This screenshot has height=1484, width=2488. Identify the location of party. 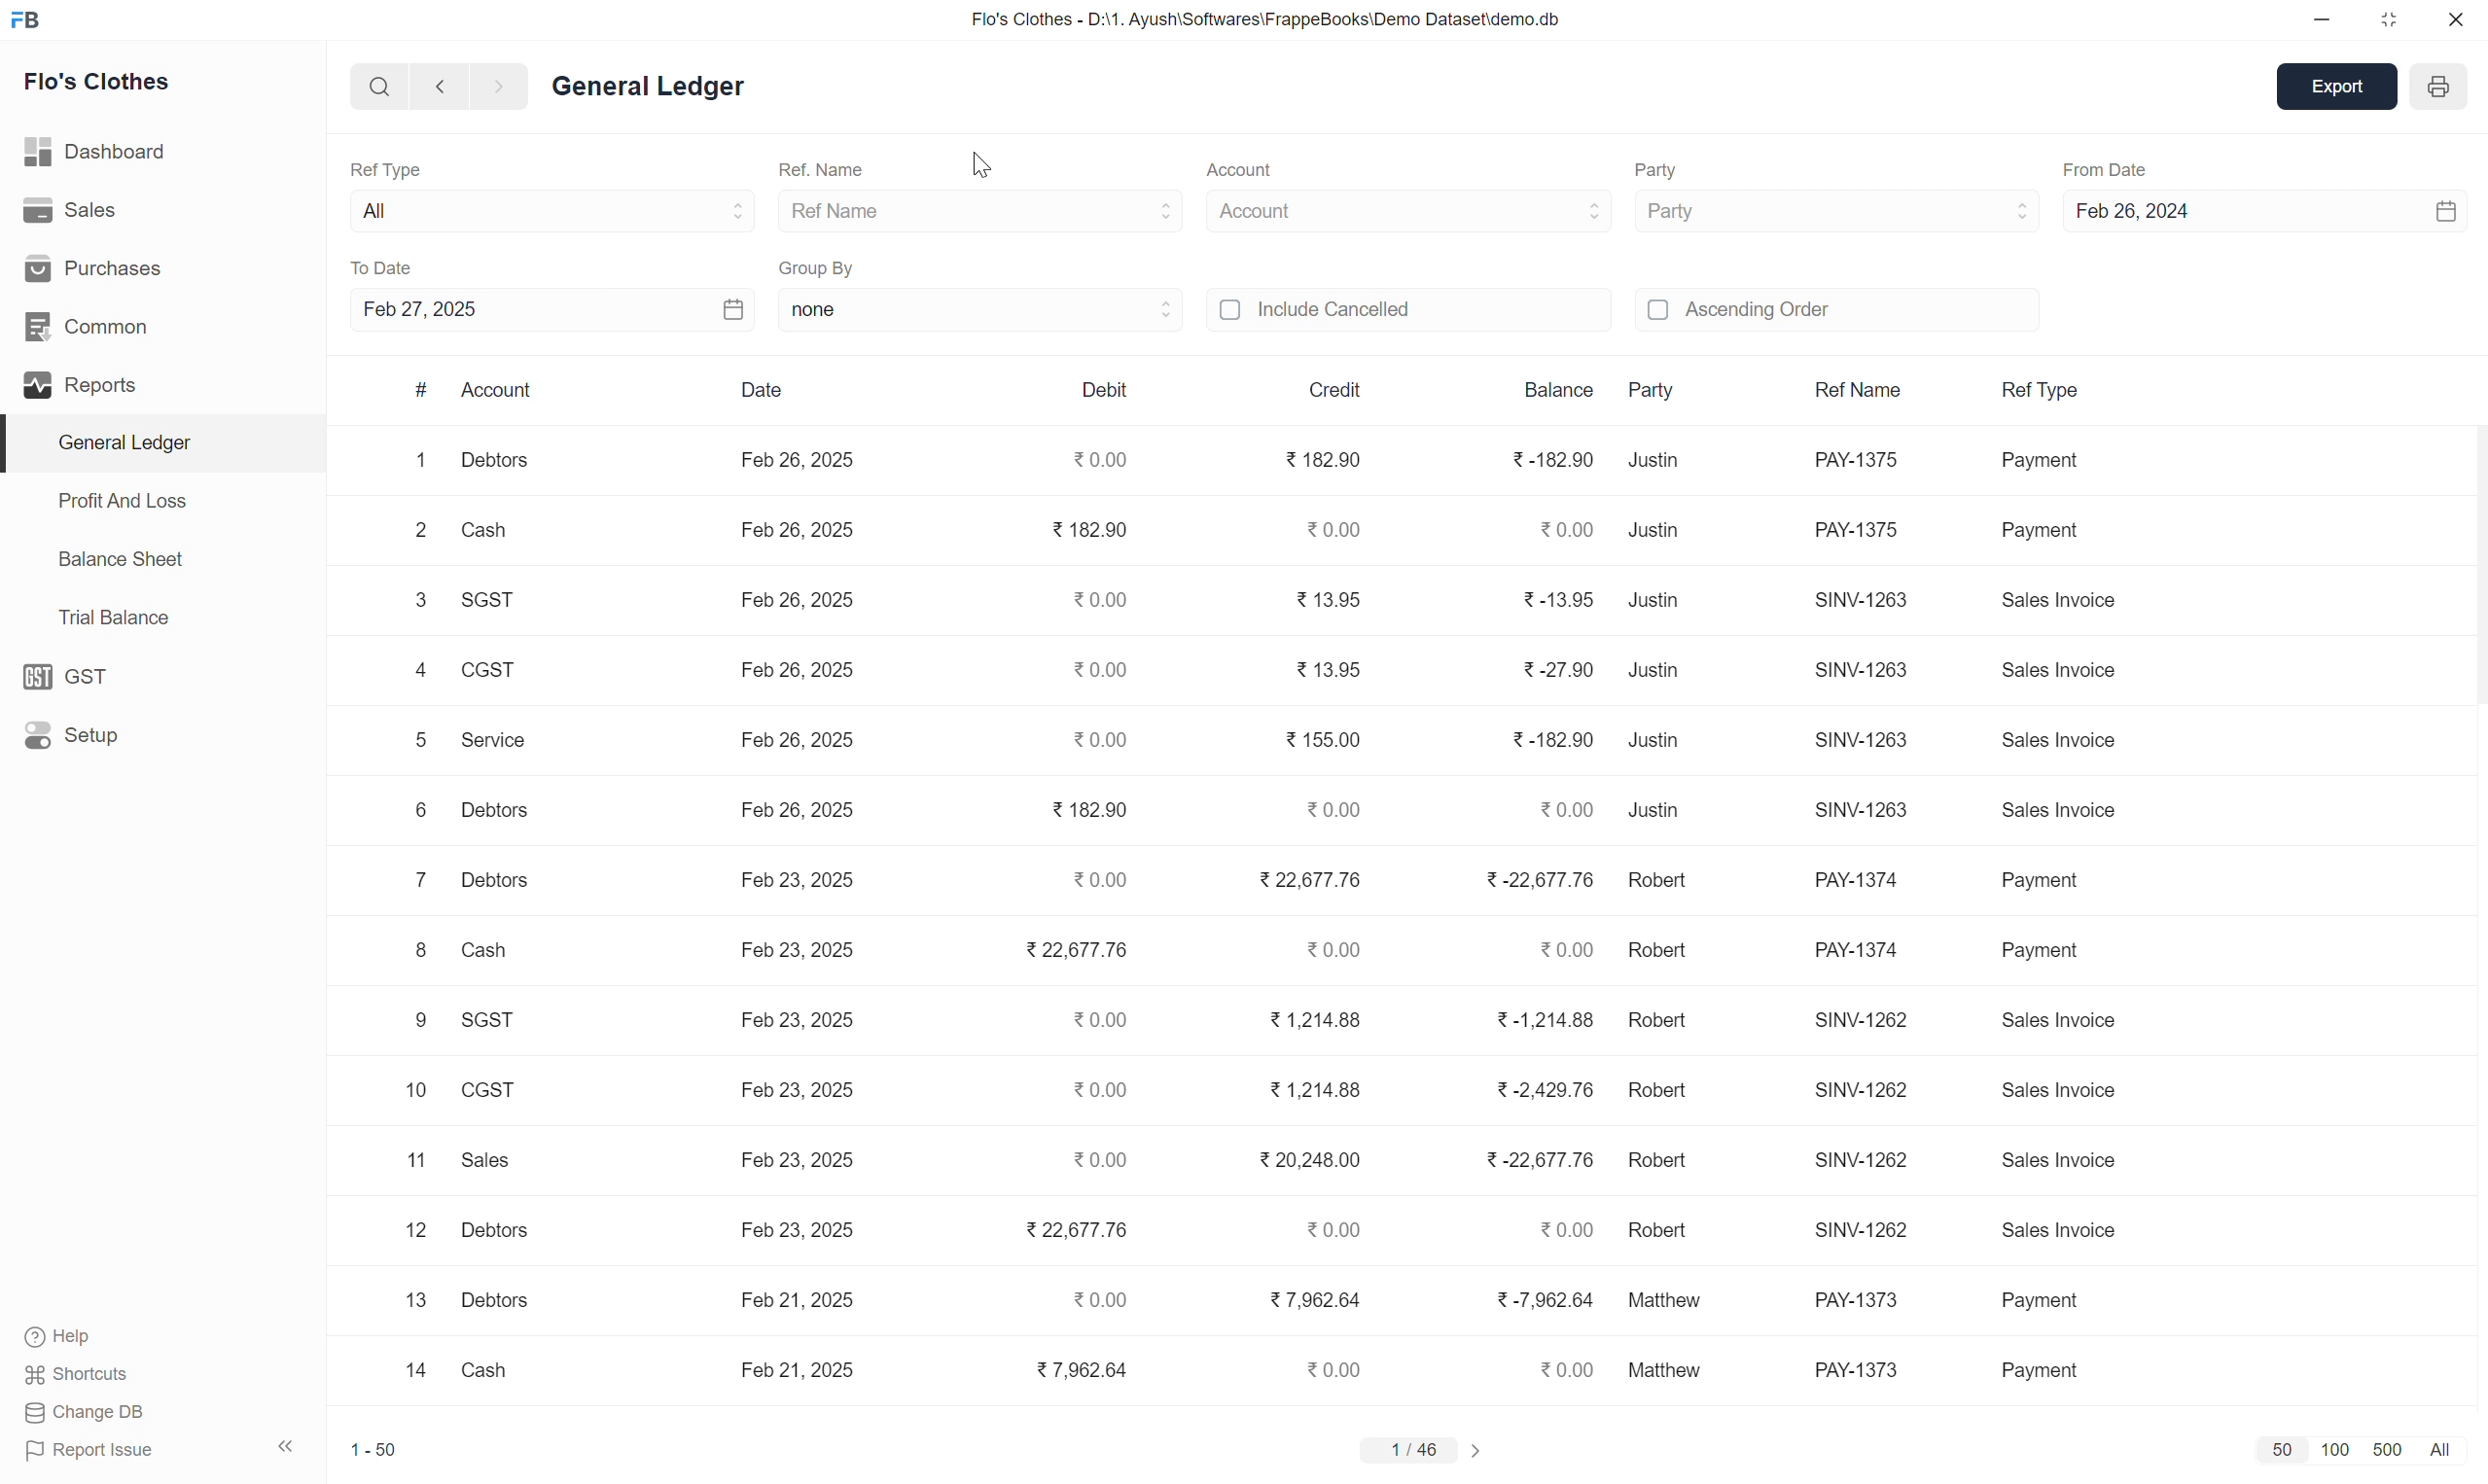
(1656, 389).